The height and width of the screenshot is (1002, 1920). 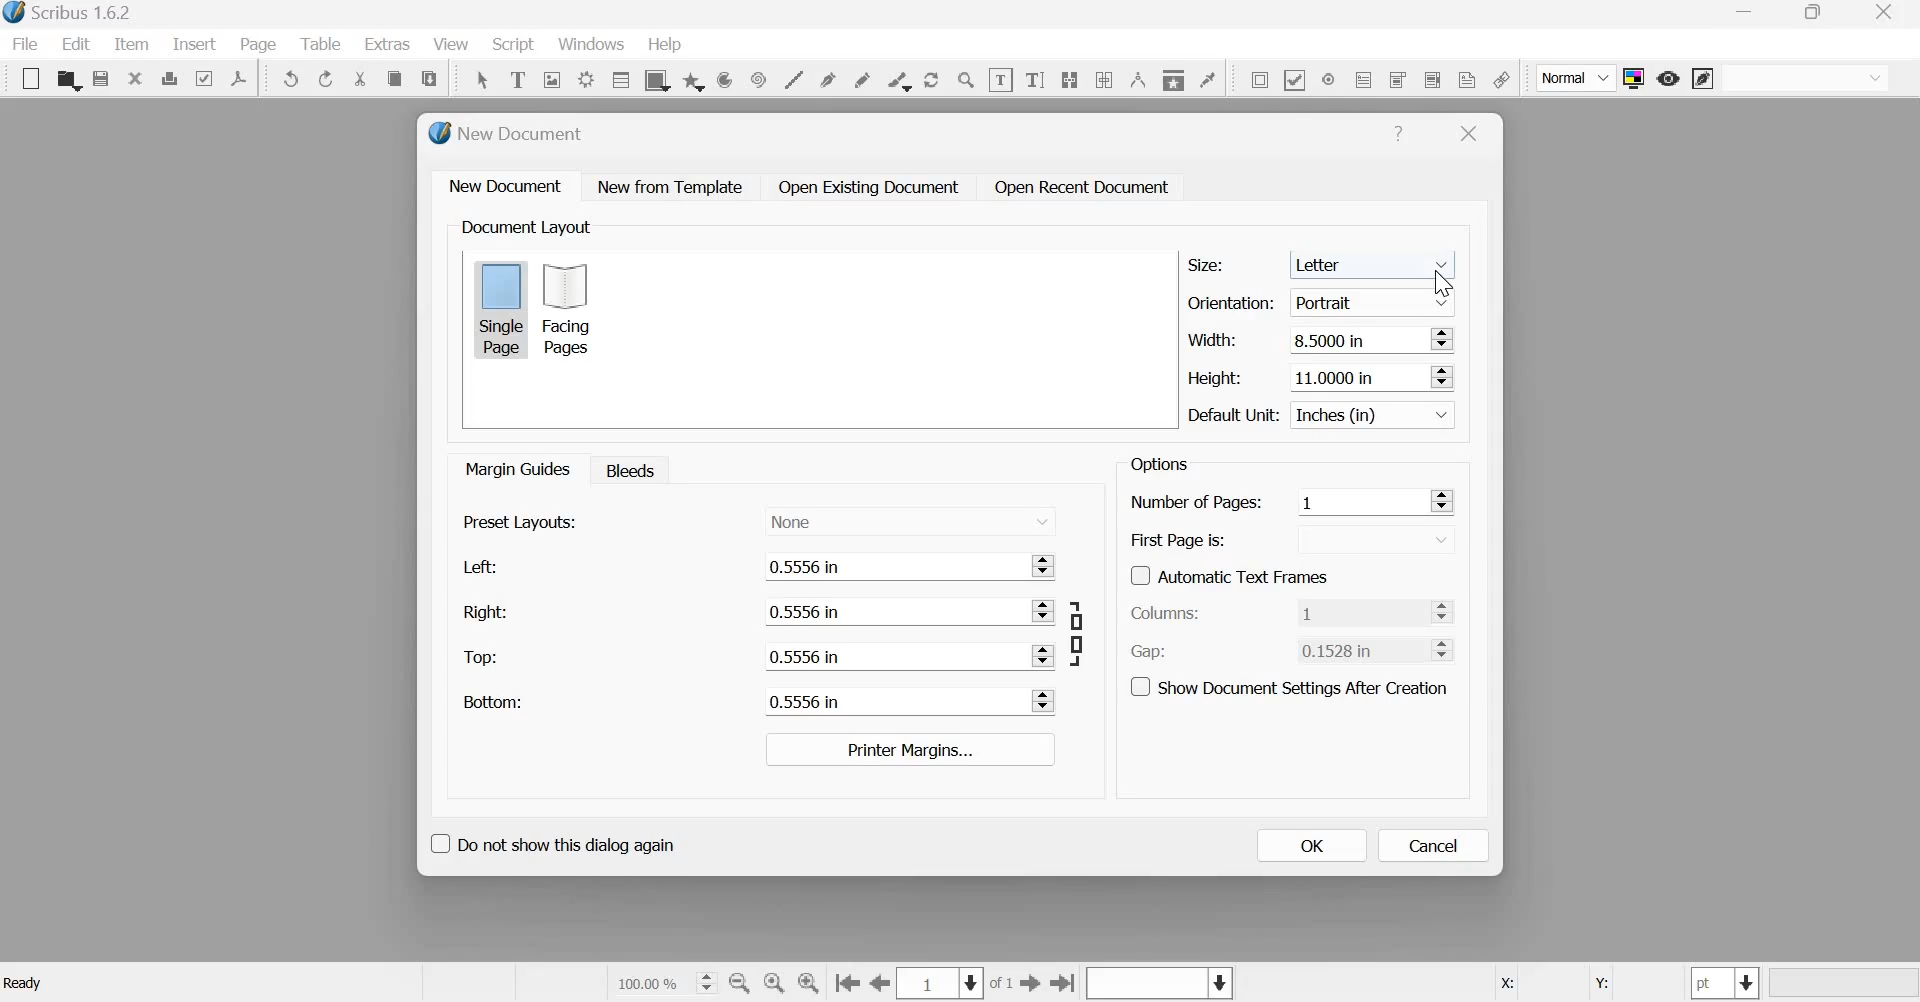 What do you see at coordinates (892, 700) in the screenshot?
I see `0.5556 in` at bounding box center [892, 700].